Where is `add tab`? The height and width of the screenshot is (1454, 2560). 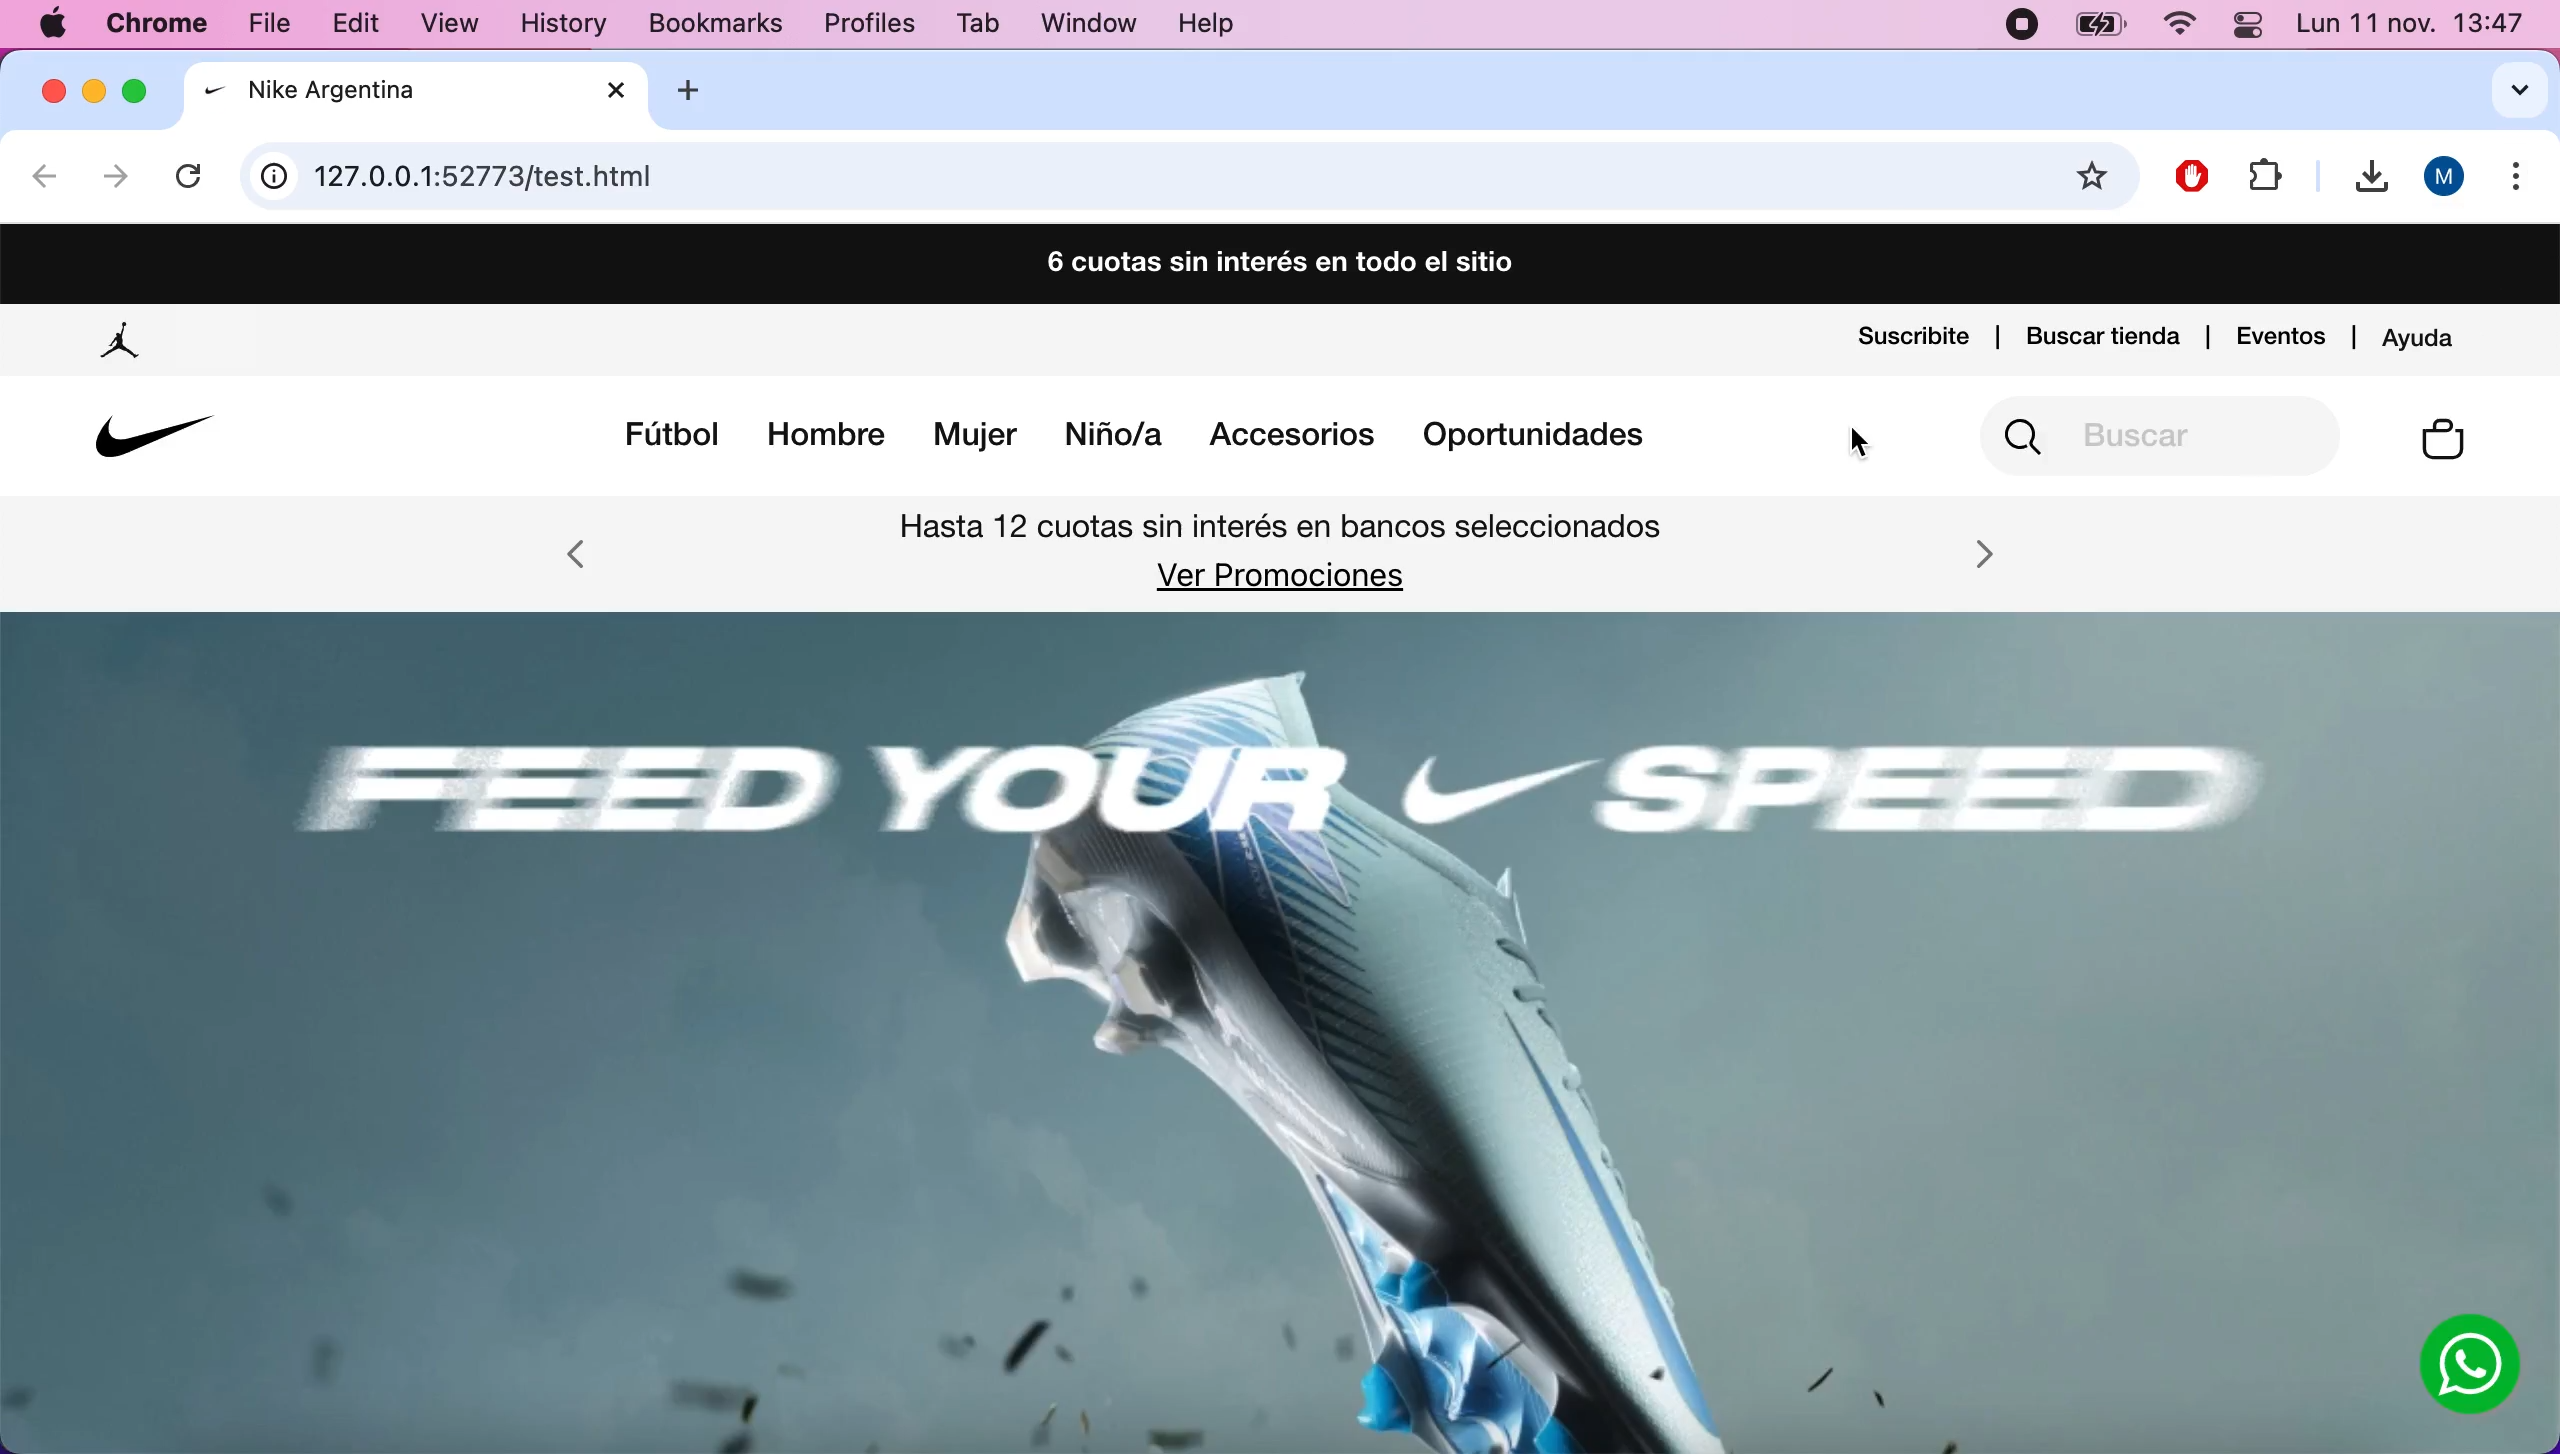
add tab is located at coordinates (704, 90).